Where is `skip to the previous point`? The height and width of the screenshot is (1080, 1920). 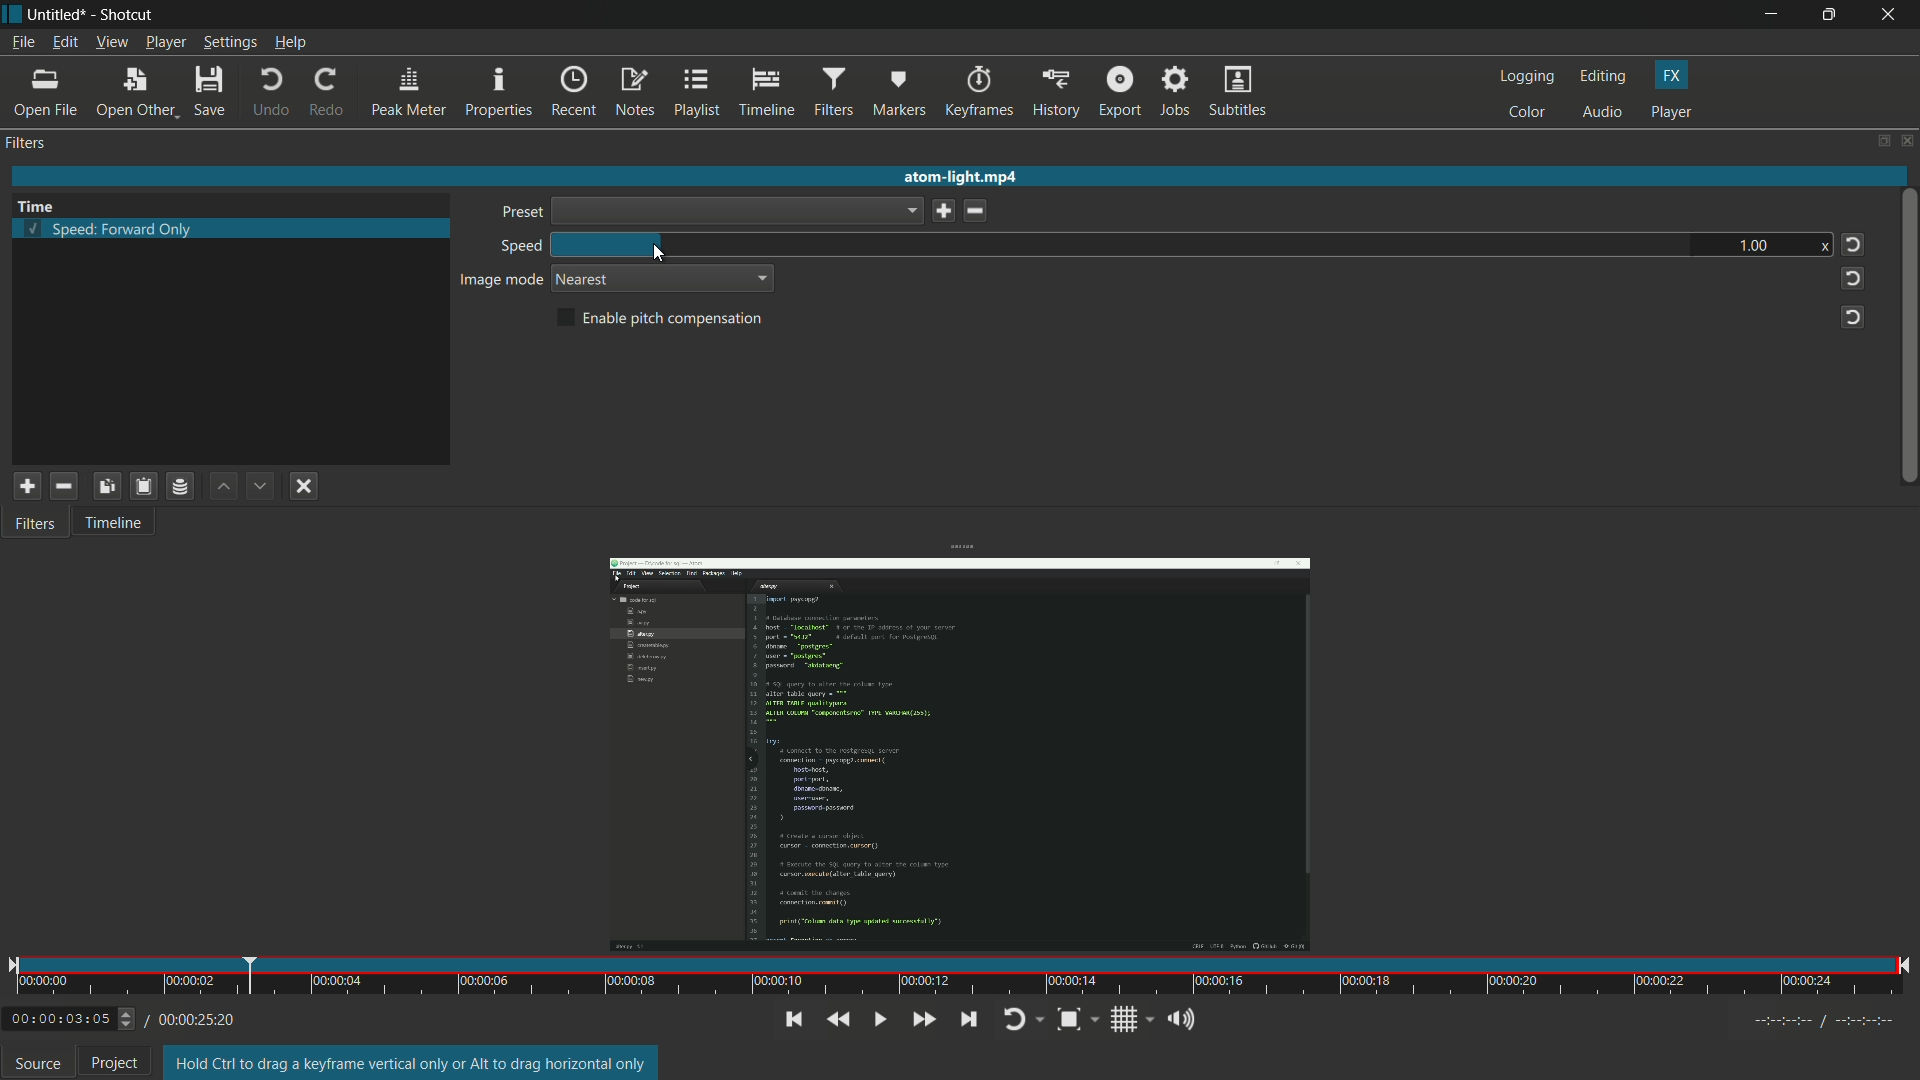
skip to the previous point is located at coordinates (791, 1020).